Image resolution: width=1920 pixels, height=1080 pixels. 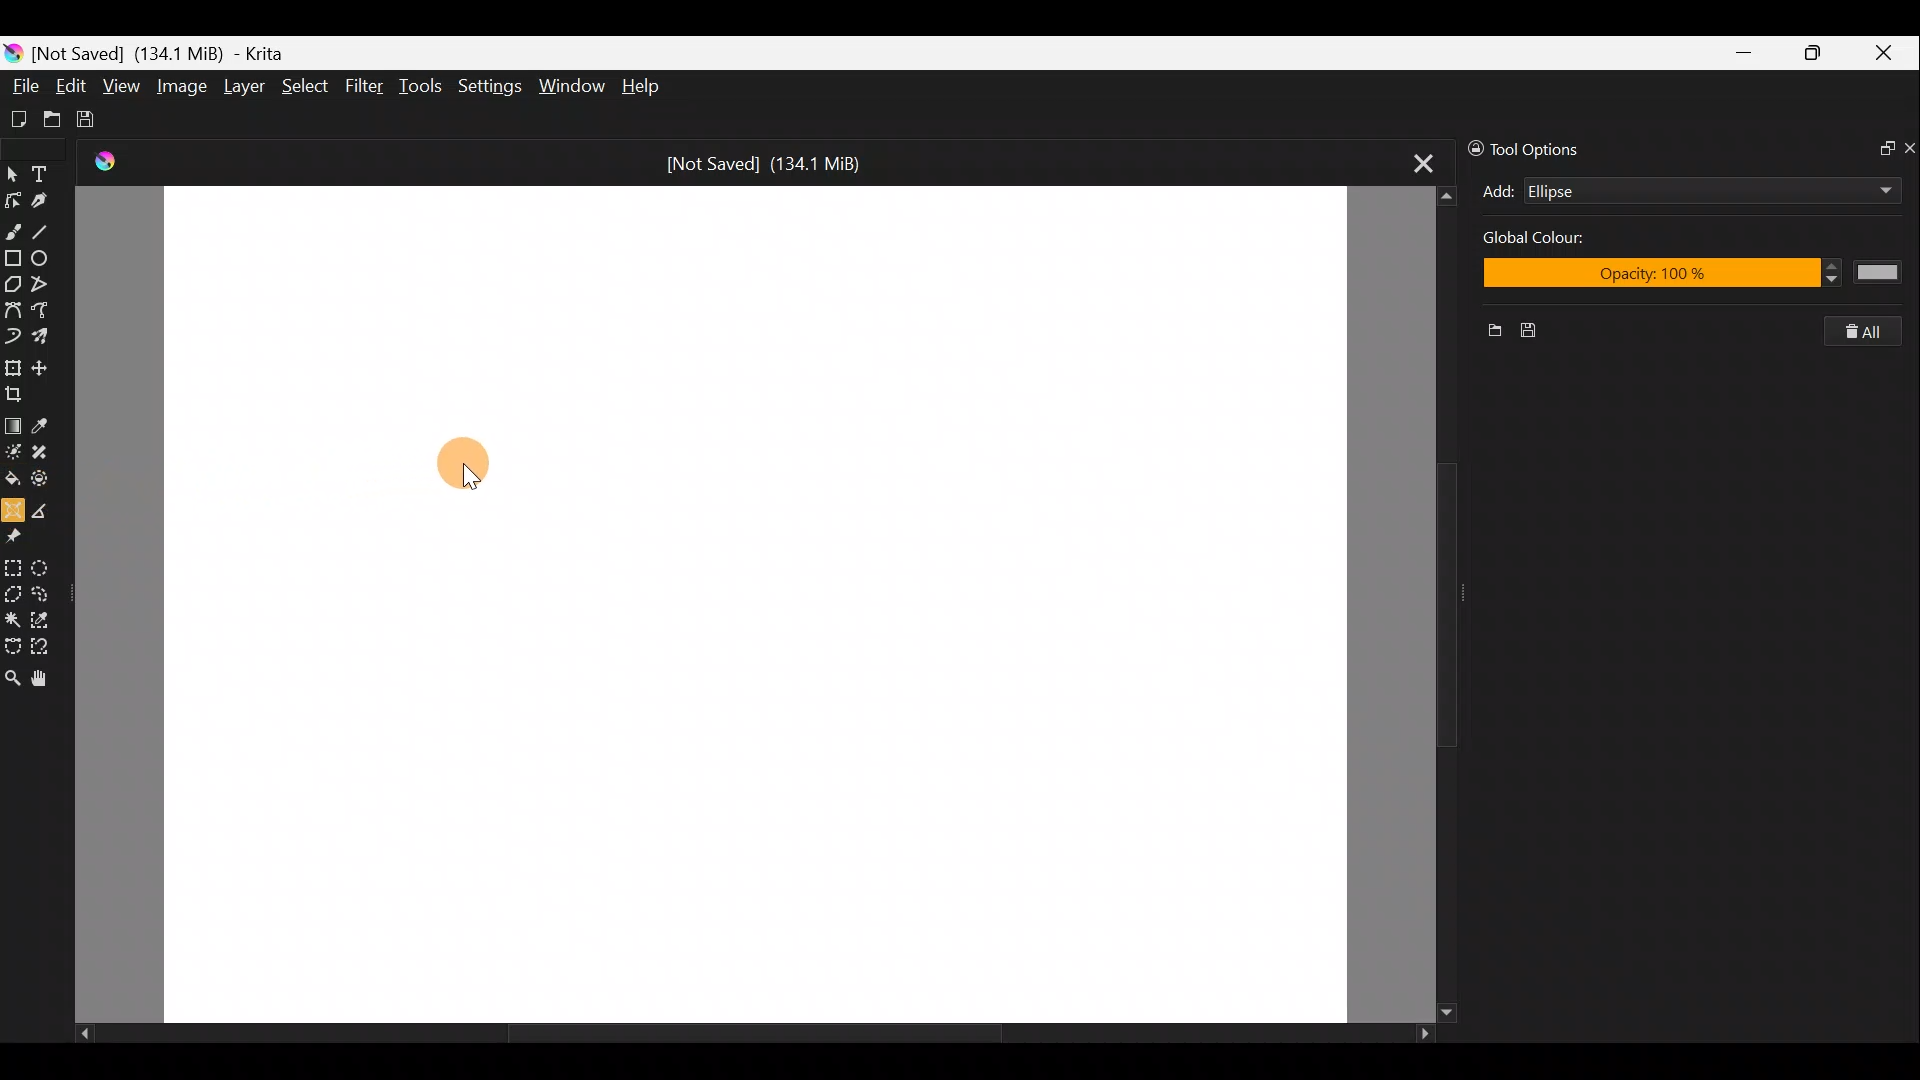 What do you see at coordinates (40, 678) in the screenshot?
I see `Pan tool` at bounding box center [40, 678].